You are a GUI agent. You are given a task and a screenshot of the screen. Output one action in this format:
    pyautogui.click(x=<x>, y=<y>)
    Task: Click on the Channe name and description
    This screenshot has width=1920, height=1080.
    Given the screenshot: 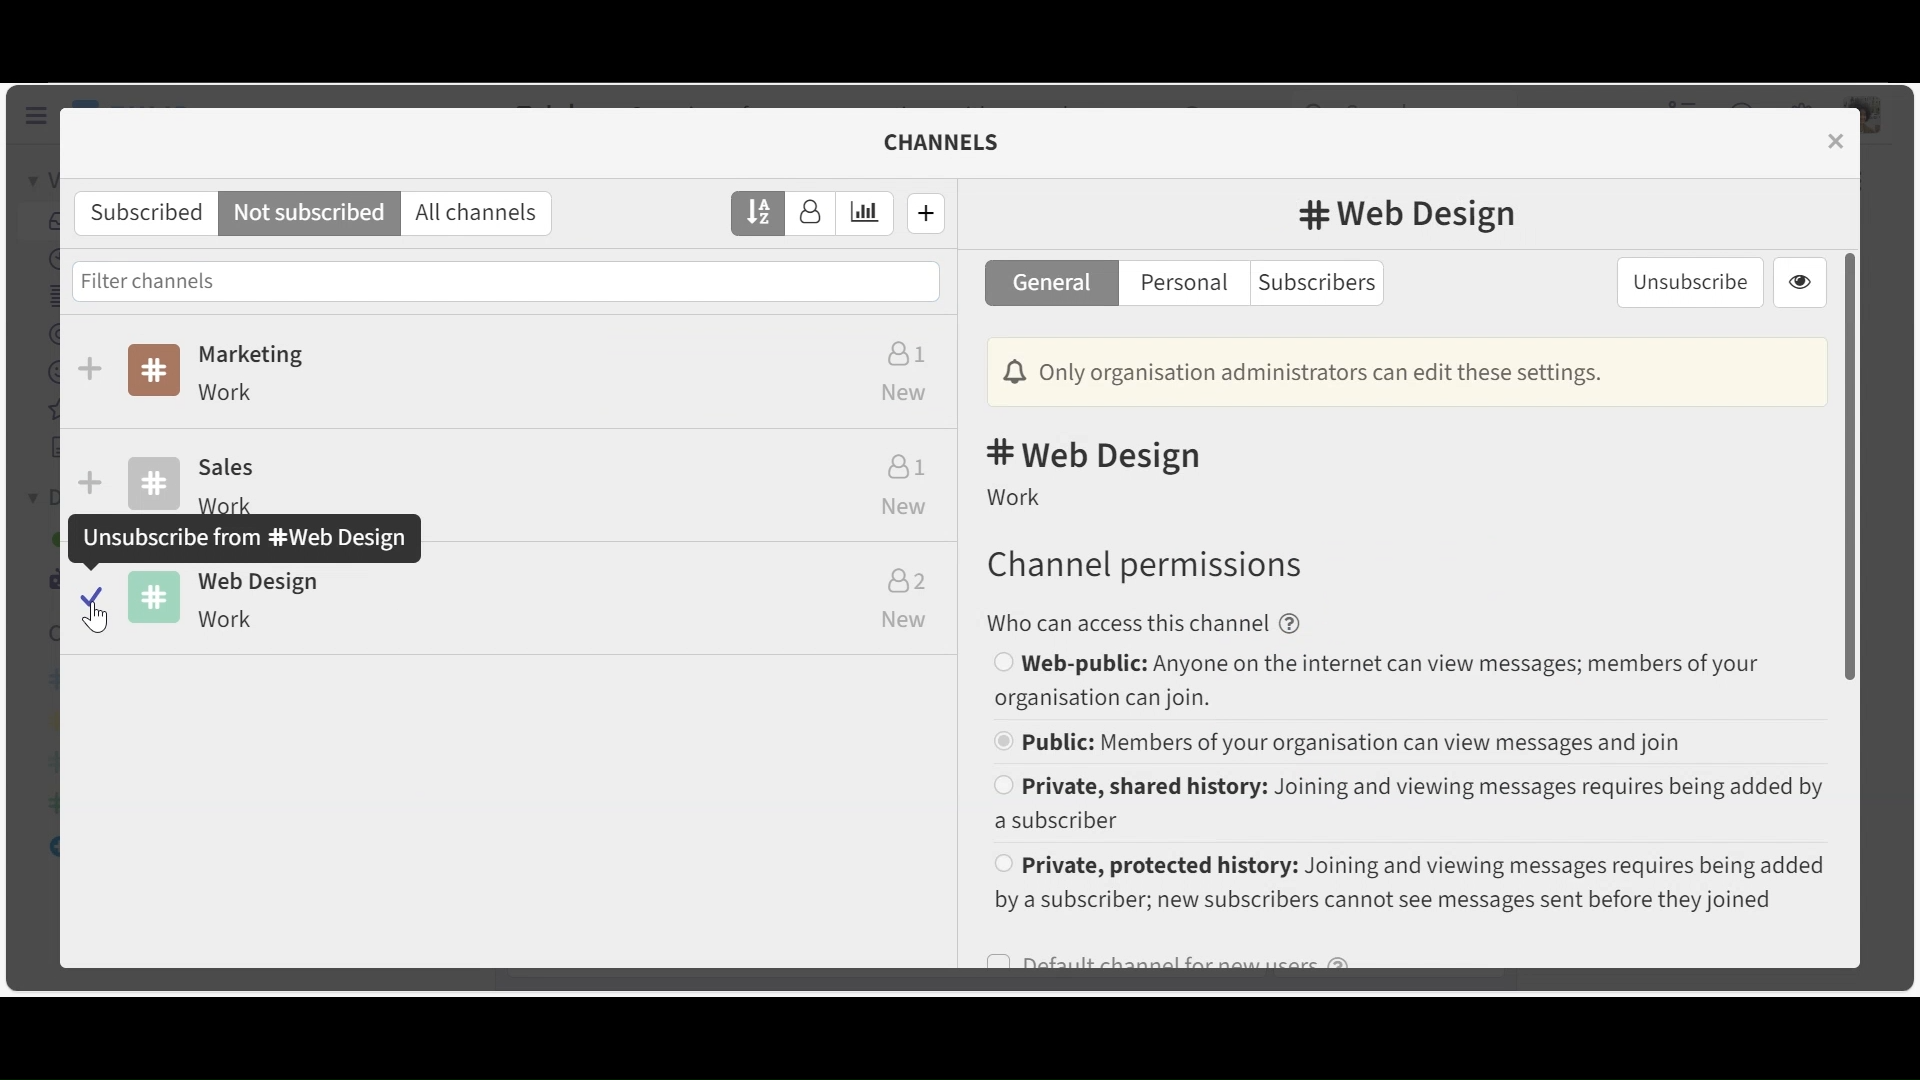 What is the action you would take?
    pyautogui.click(x=532, y=471)
    